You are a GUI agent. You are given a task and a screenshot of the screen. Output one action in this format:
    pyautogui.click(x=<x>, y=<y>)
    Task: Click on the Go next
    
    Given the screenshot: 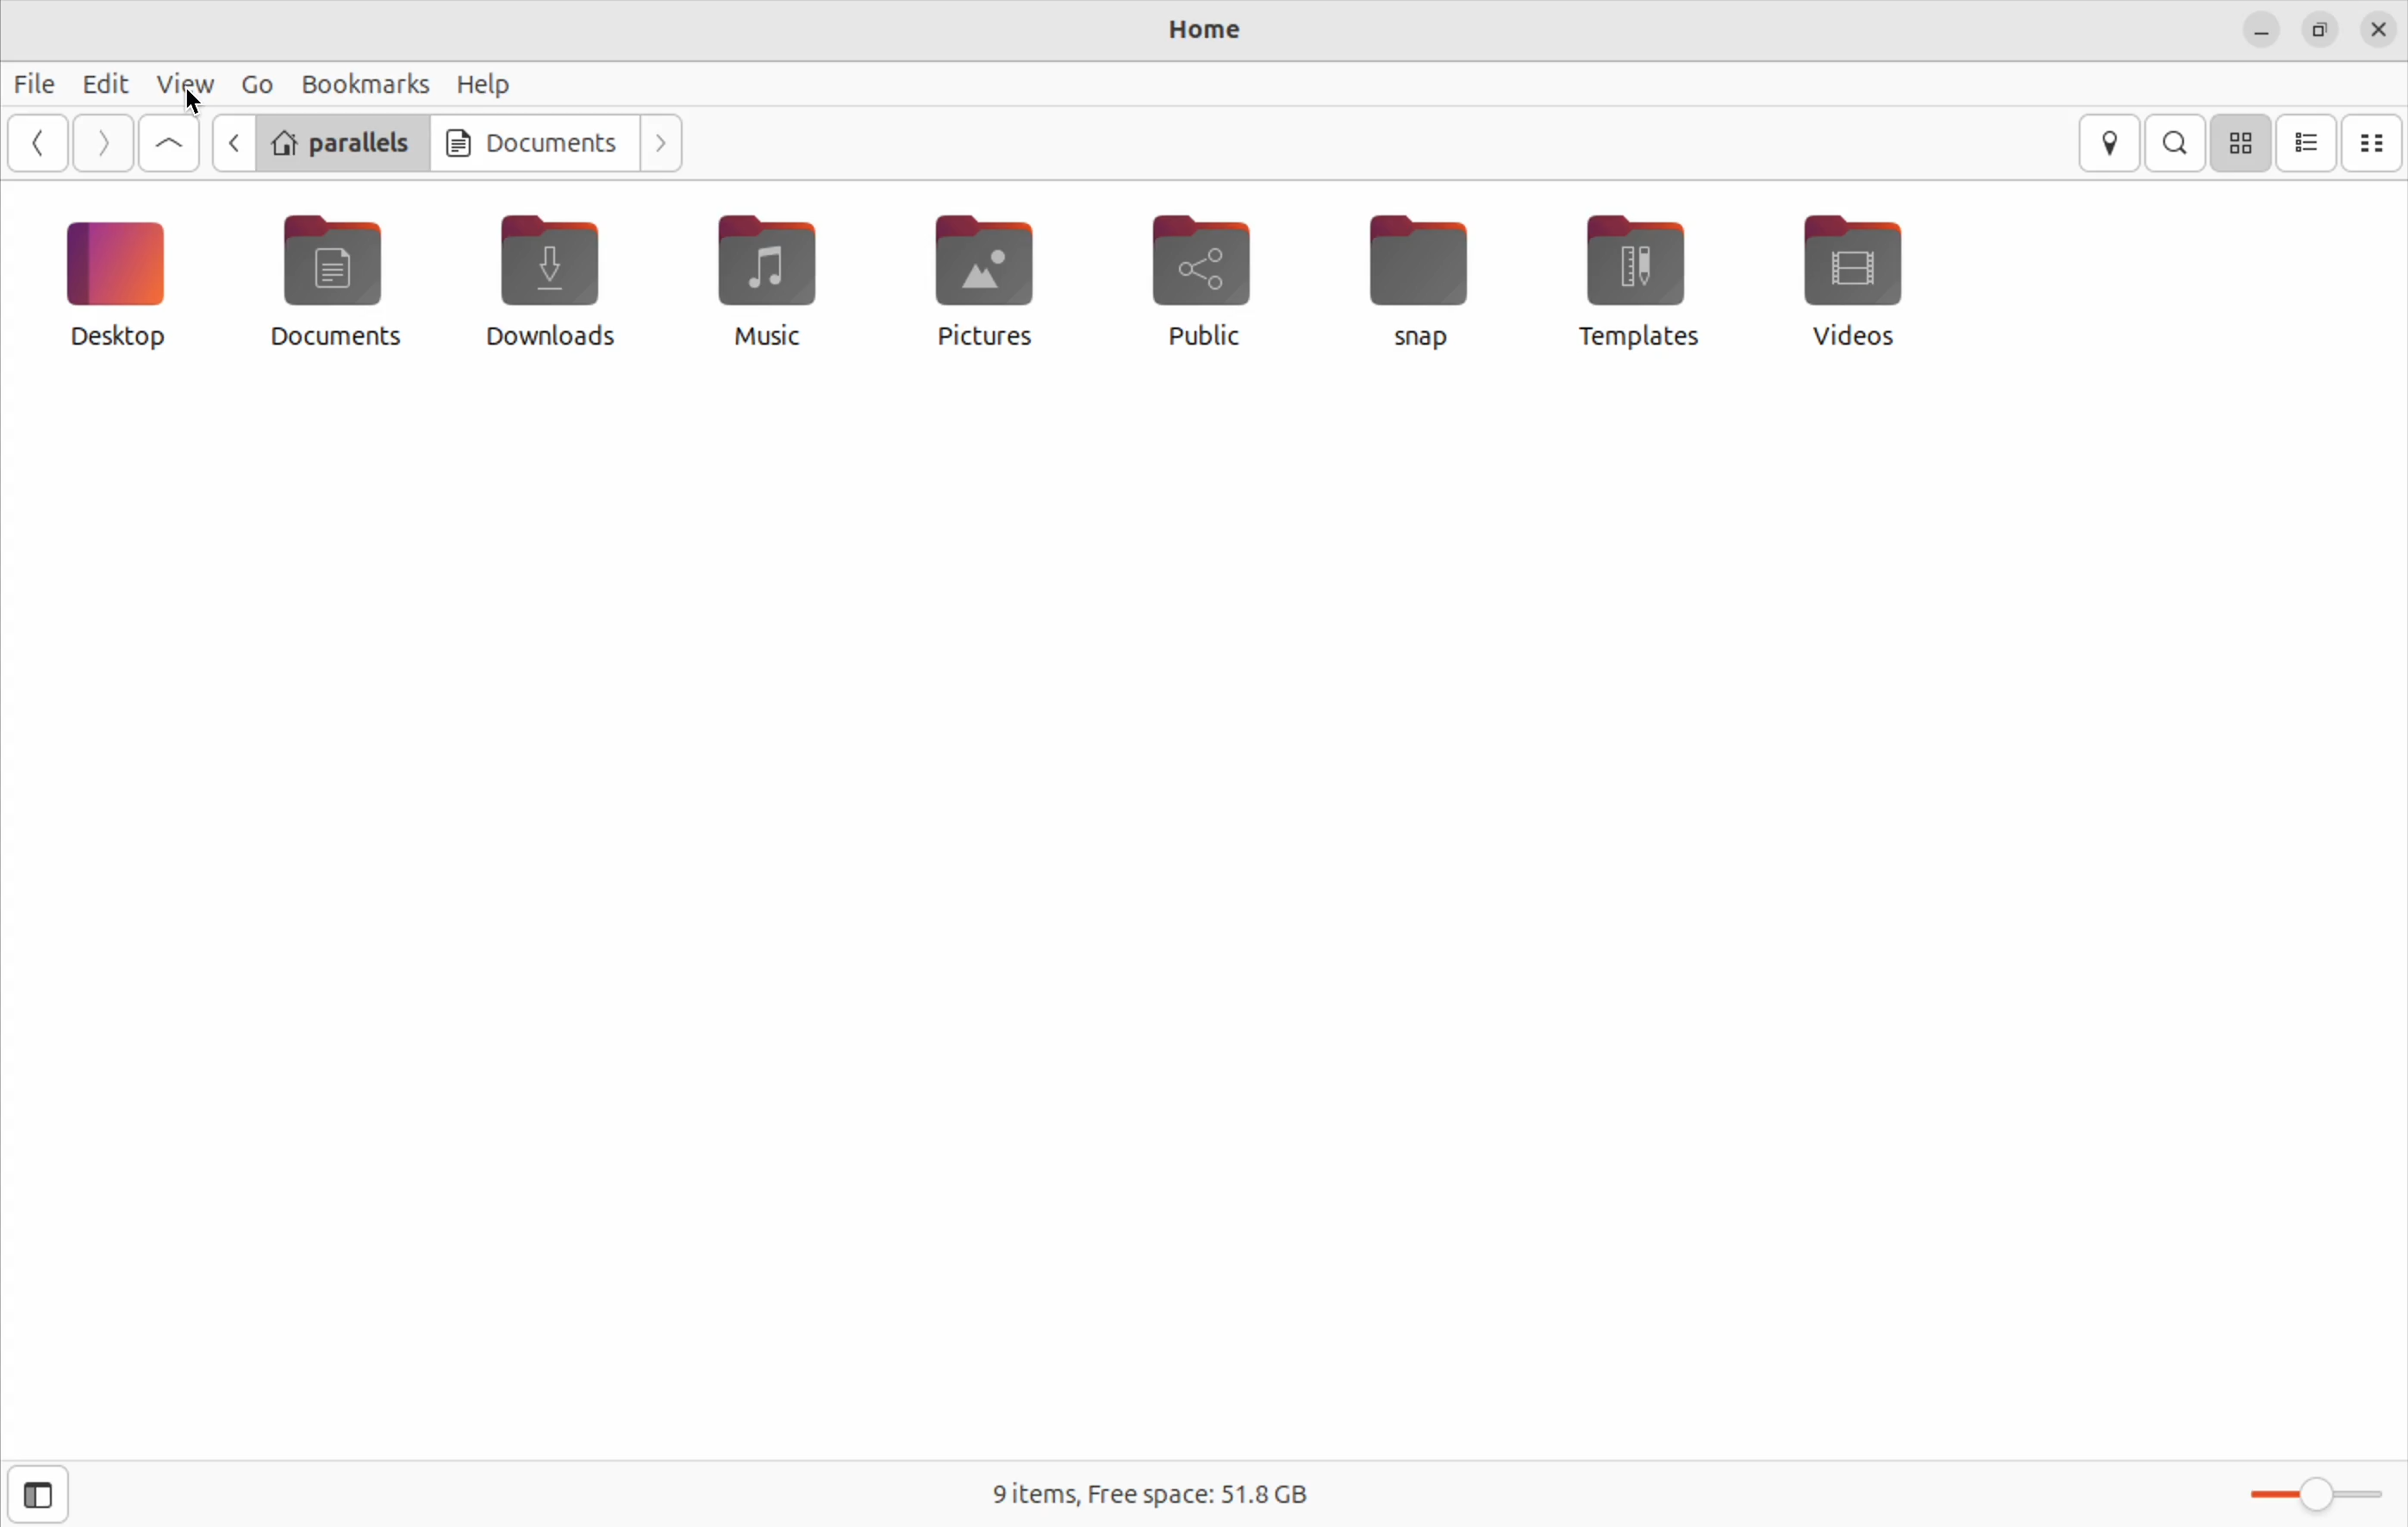 What is the action you would take?
    pyautogui.click(x=103, y=144)
    